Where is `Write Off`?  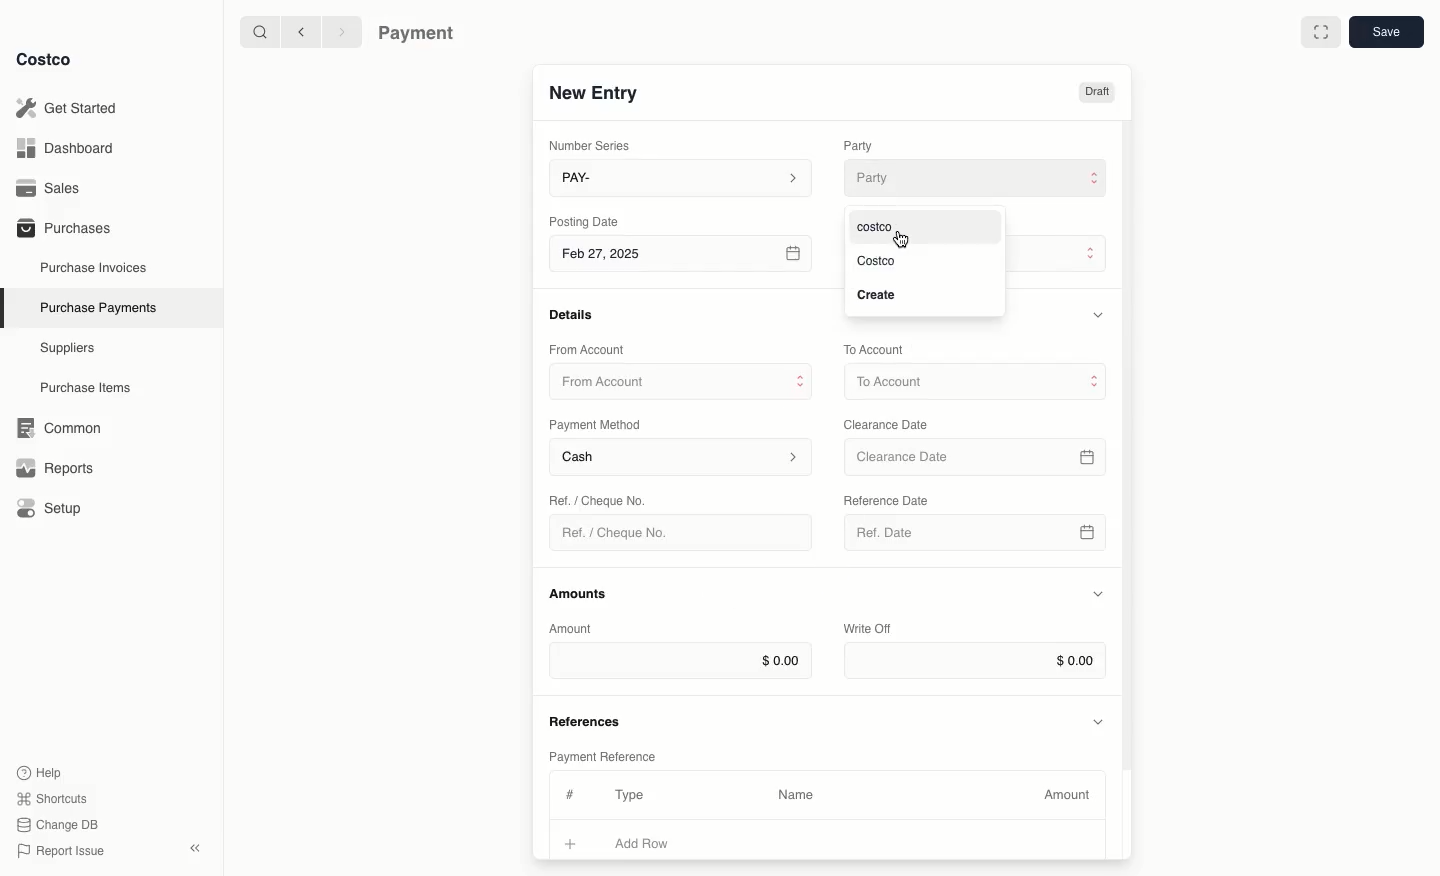 Write Off is located at coordinates (868, 630).